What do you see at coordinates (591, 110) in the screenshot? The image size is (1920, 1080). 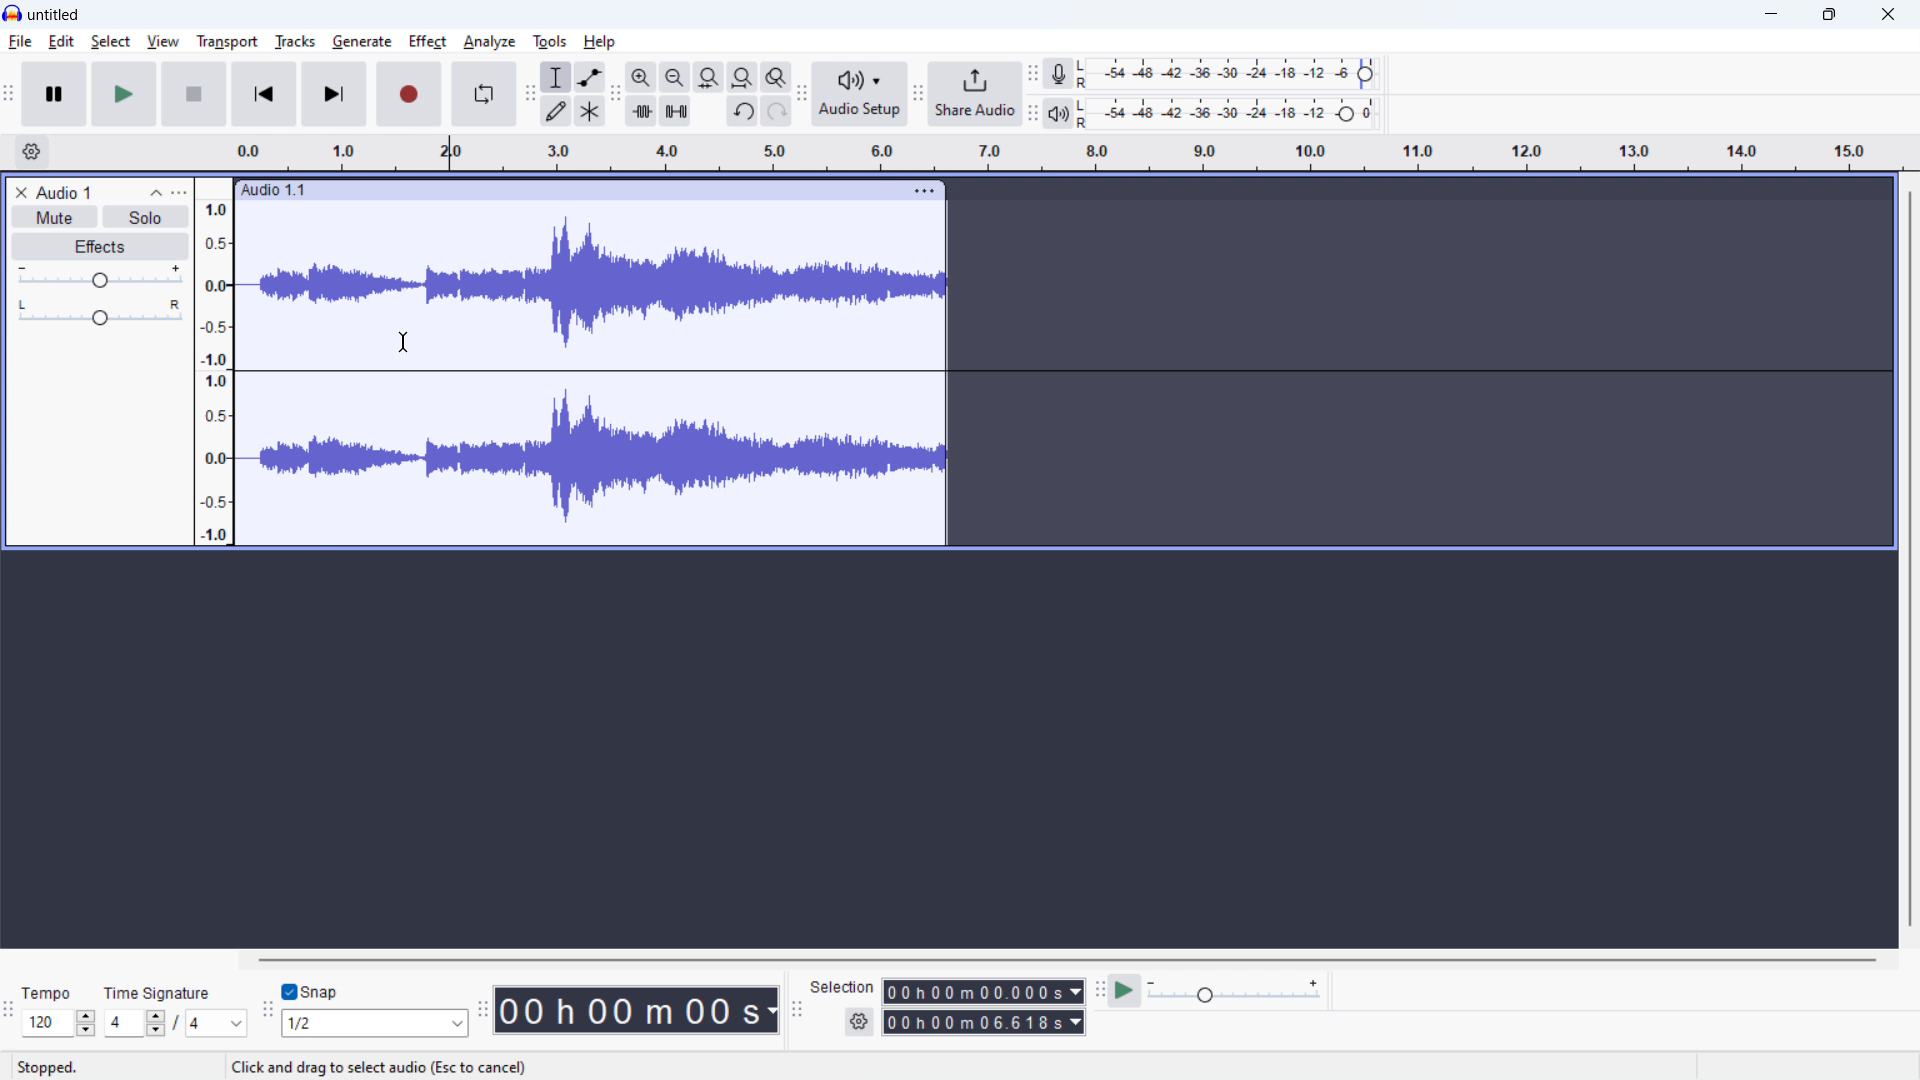 I see `multi tool` at bounding box center [591, 110].